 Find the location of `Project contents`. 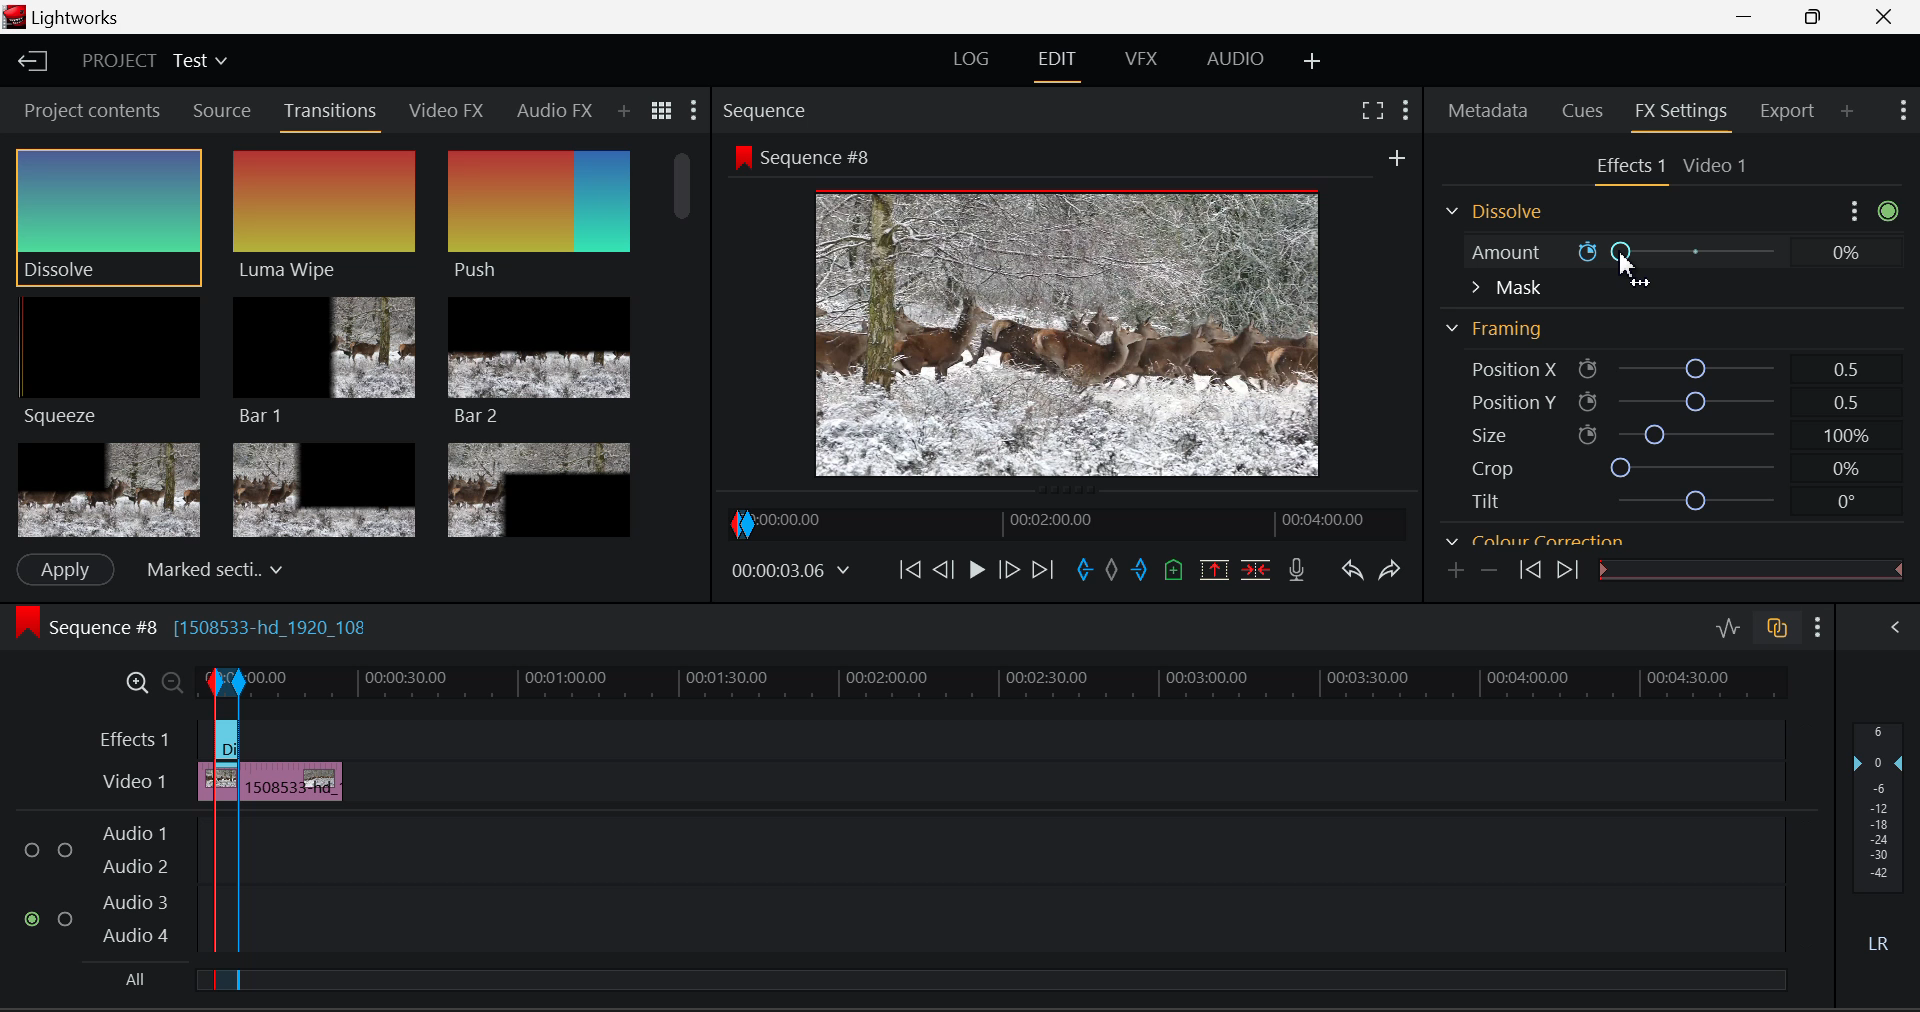

Project contents is located at coordinates (89, 109).